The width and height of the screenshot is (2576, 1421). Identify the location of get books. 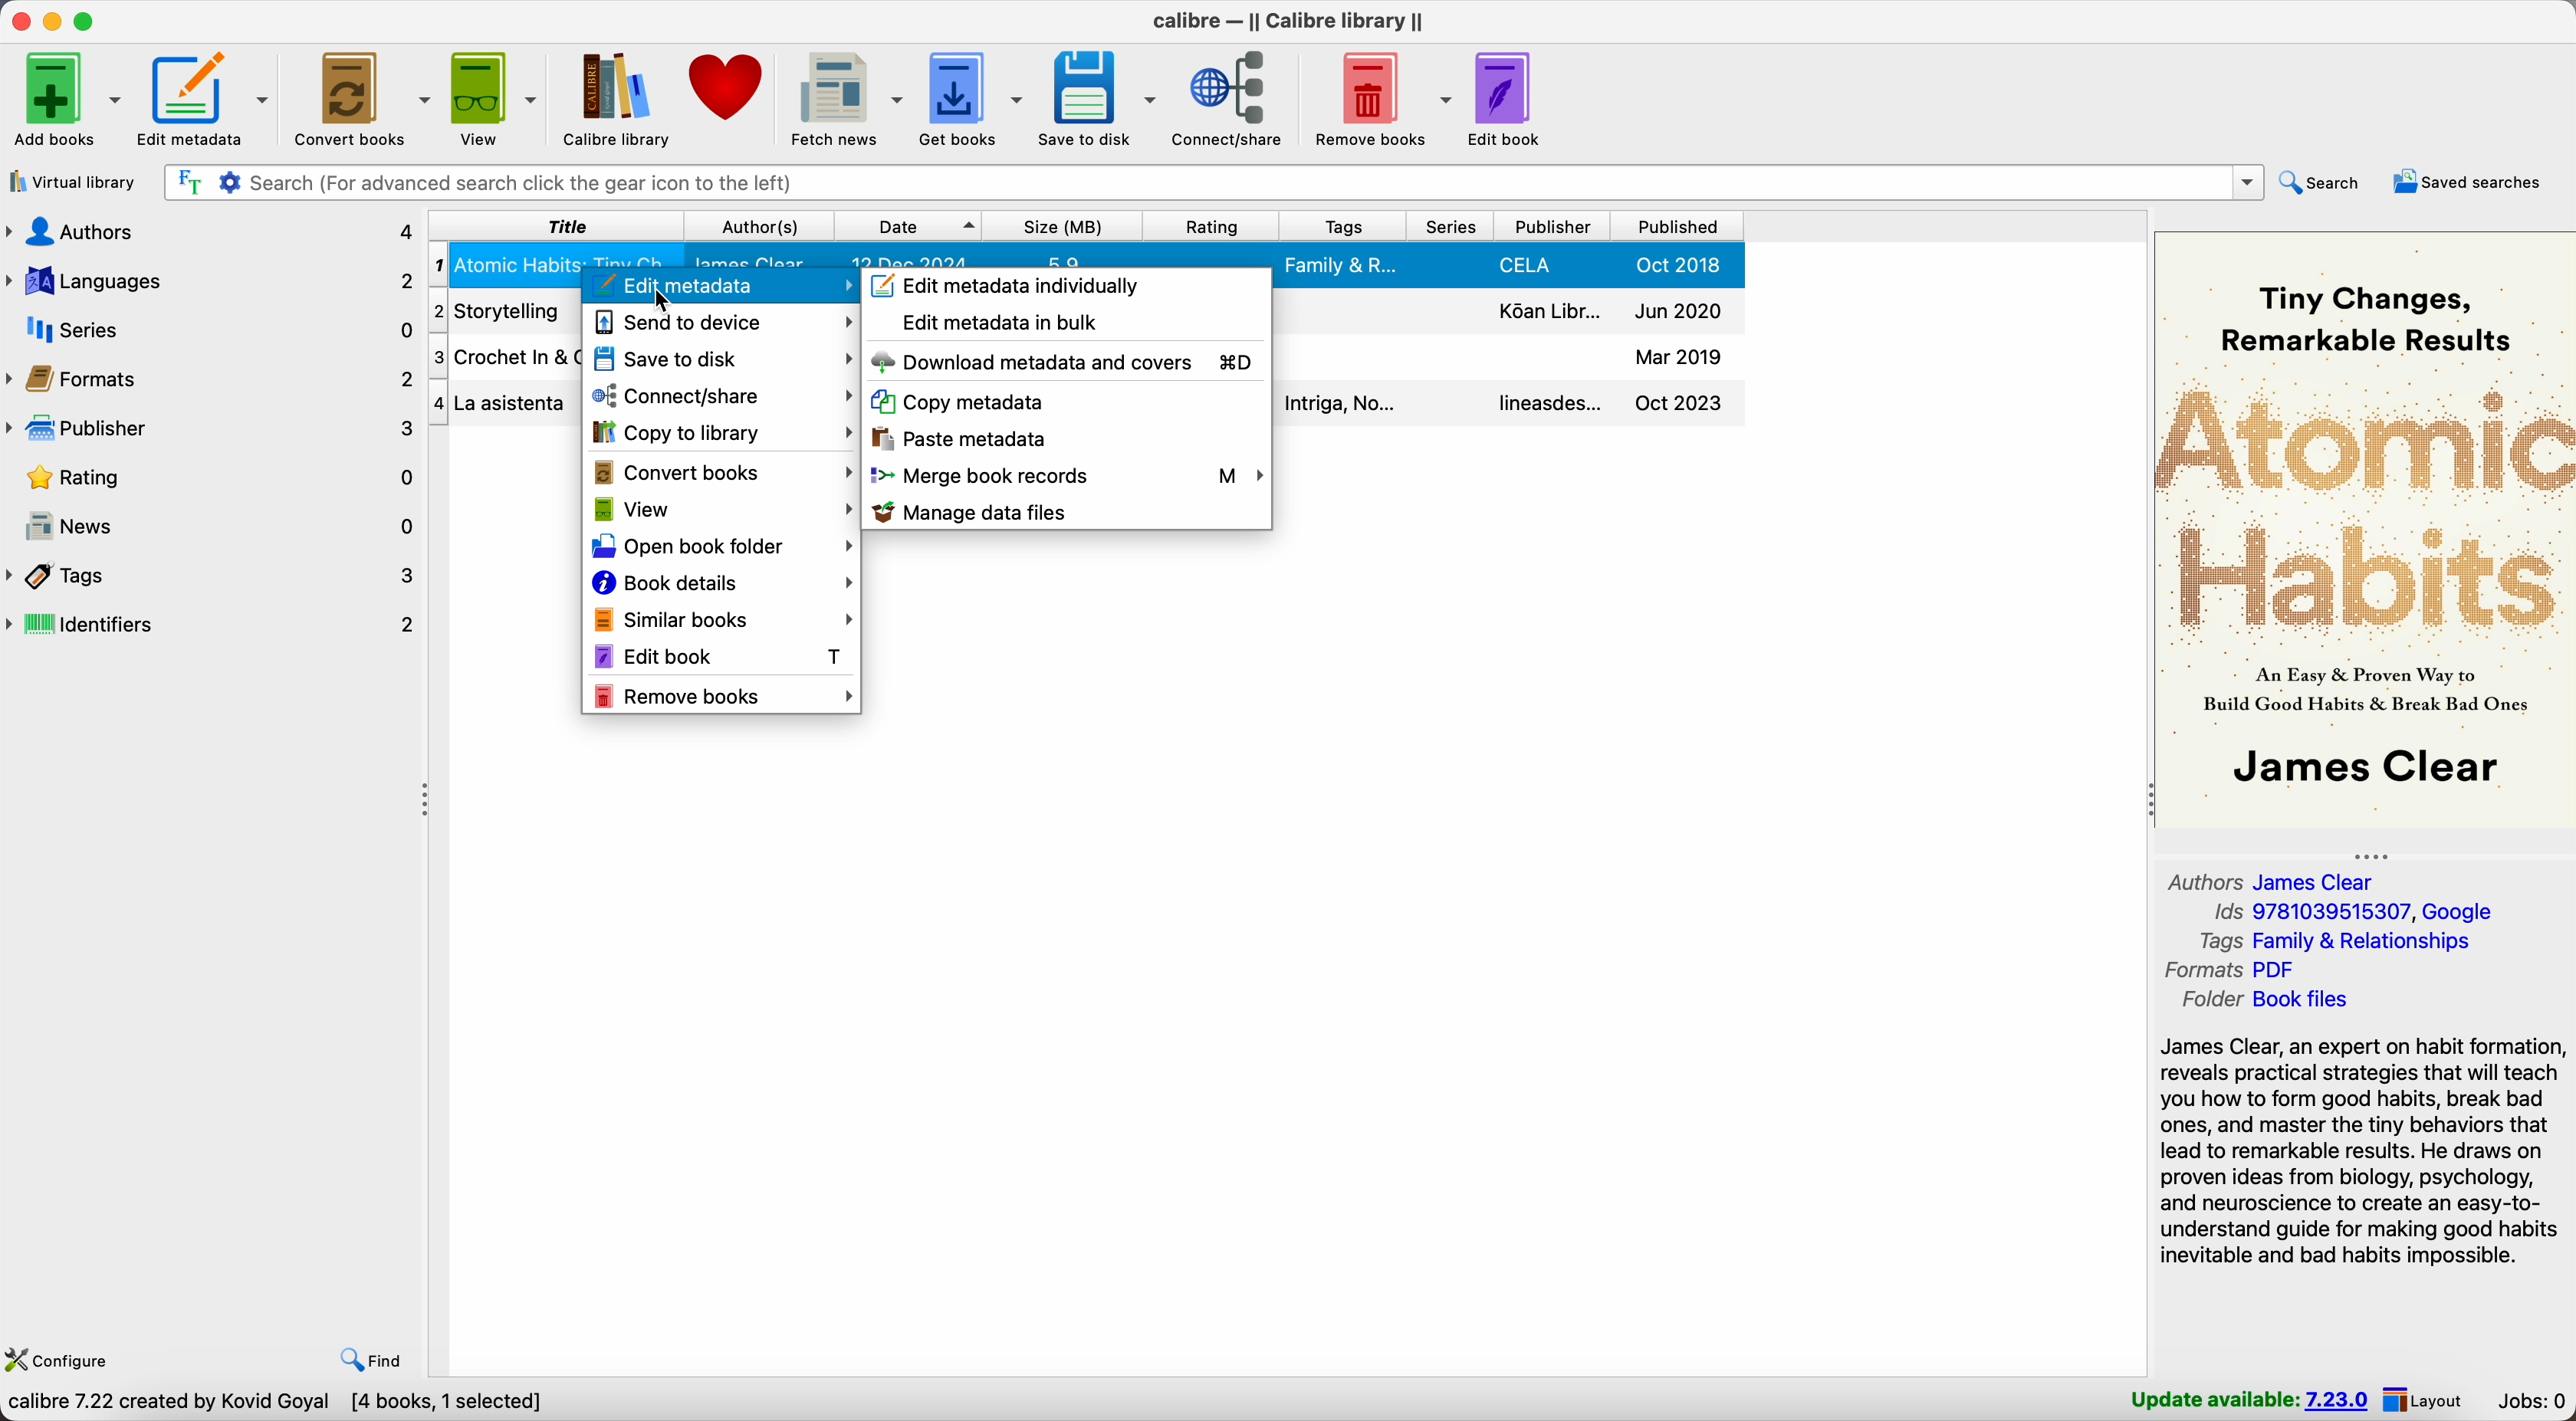
(971, 98).